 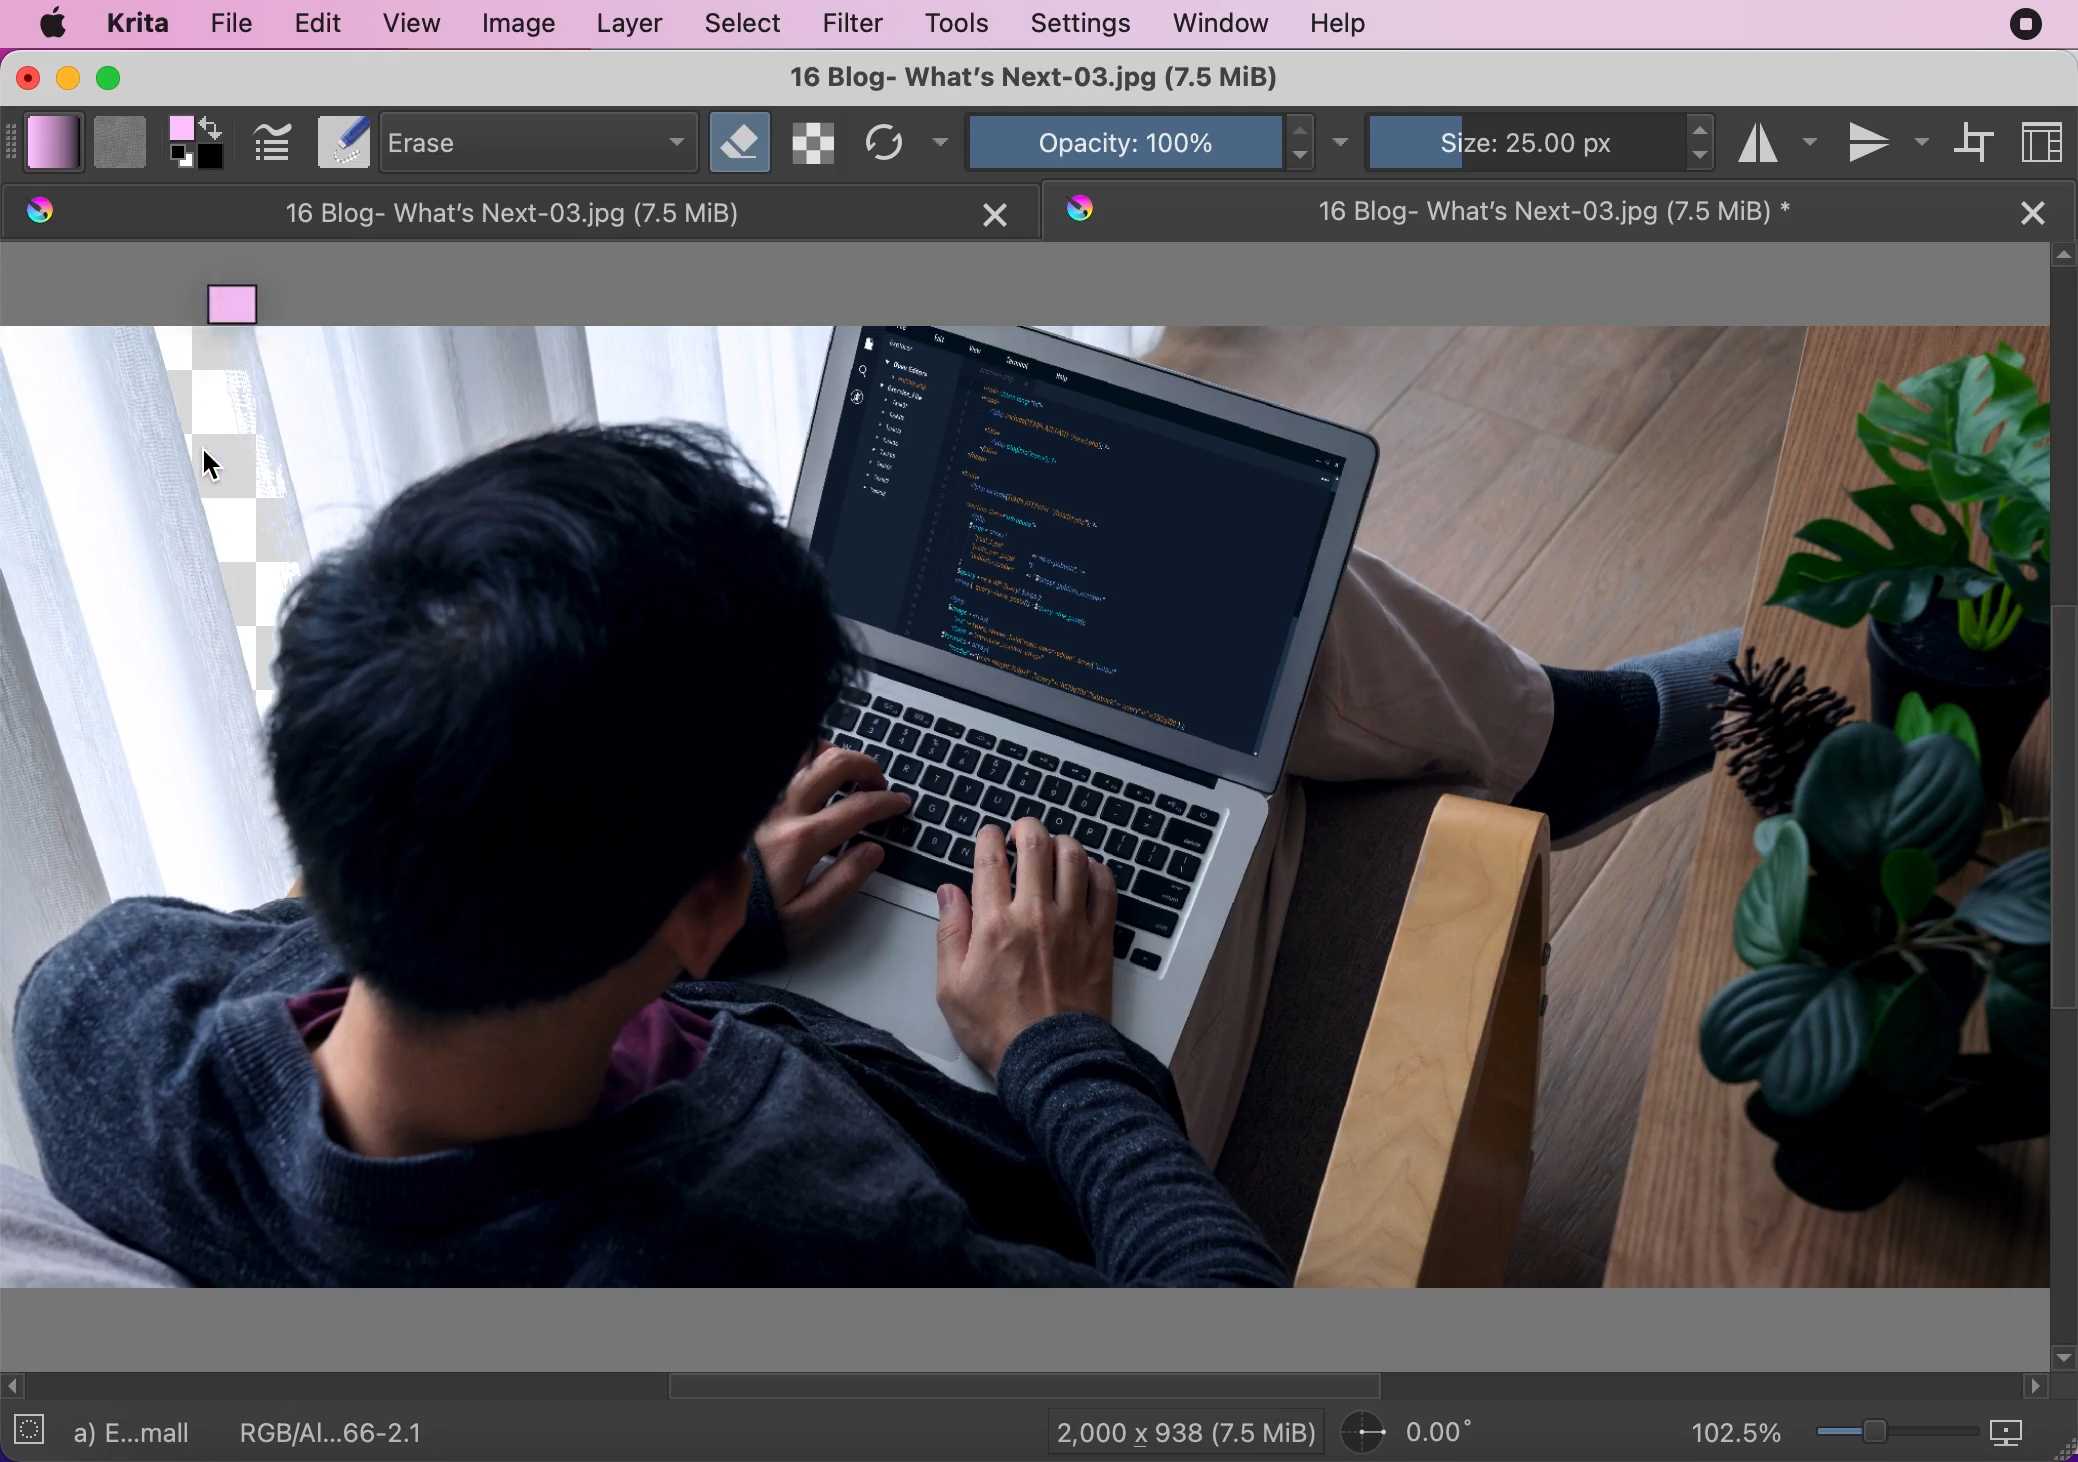 What do you see at coordinates (994, 216) in the screenshot?
I see `close` at bounding box center [994, 216].